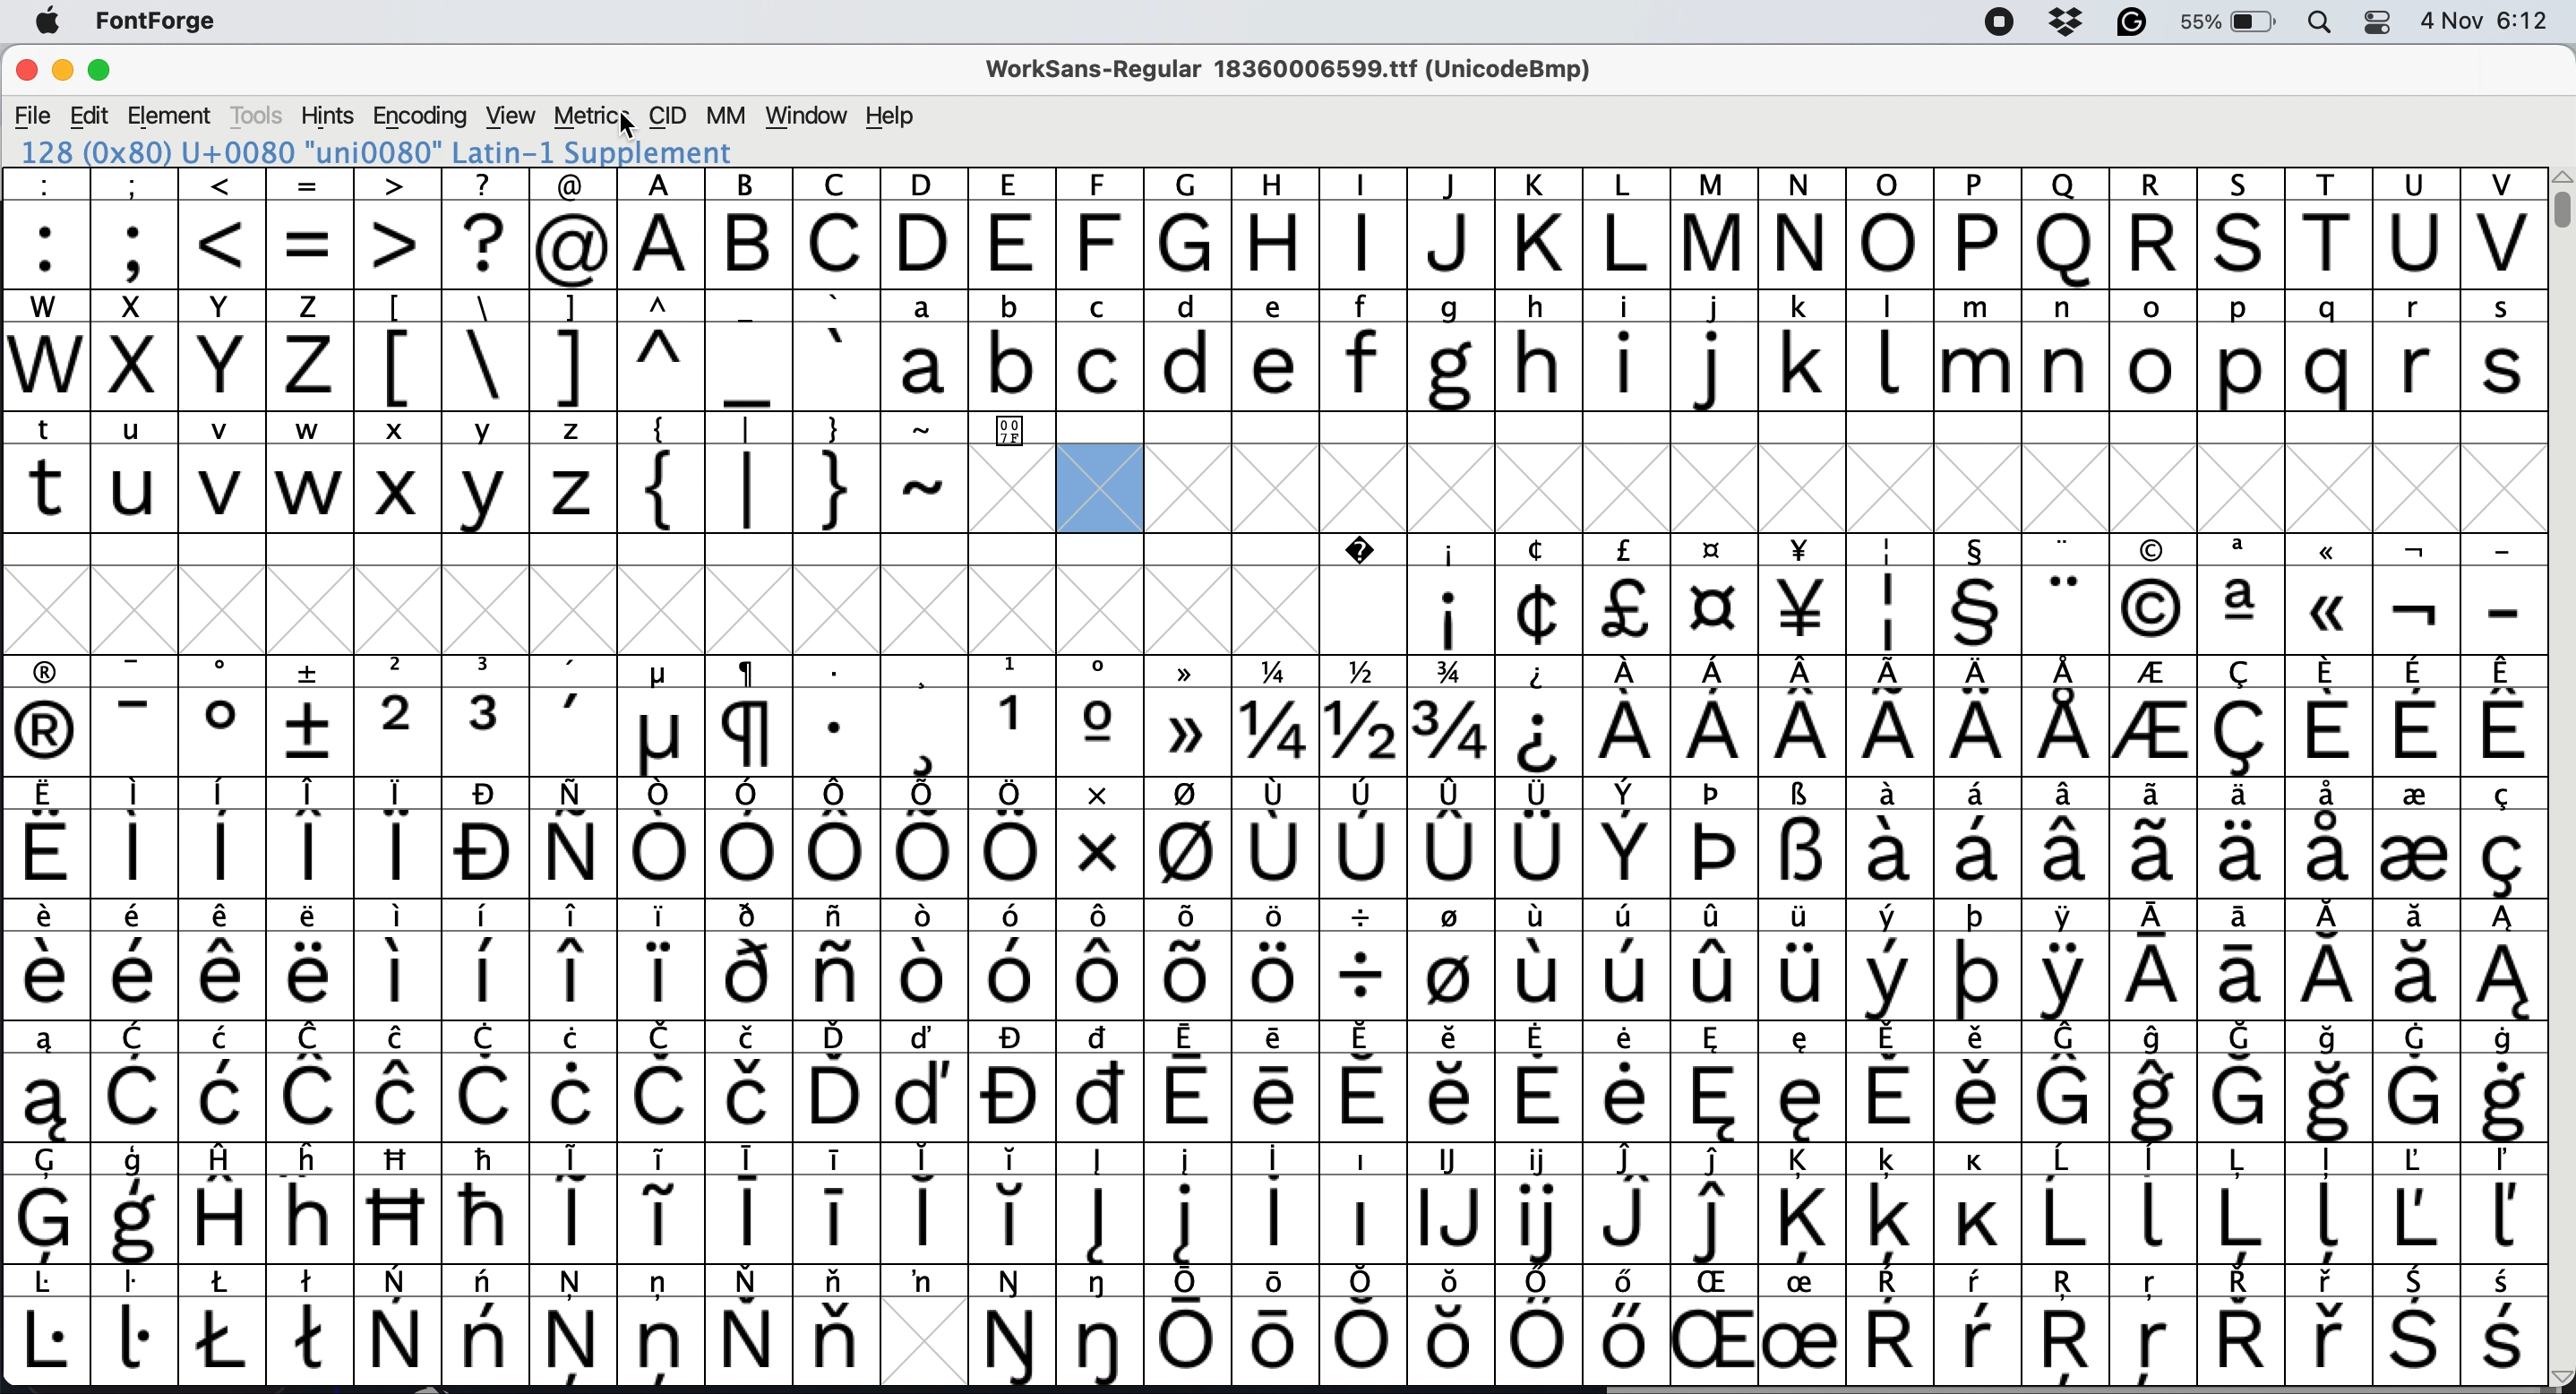 The image size is (2576, 1394). What do you see at coordinates (1806, 427) in the screenshot?
I see `Empty cells` at bounding box center [1806, 427].